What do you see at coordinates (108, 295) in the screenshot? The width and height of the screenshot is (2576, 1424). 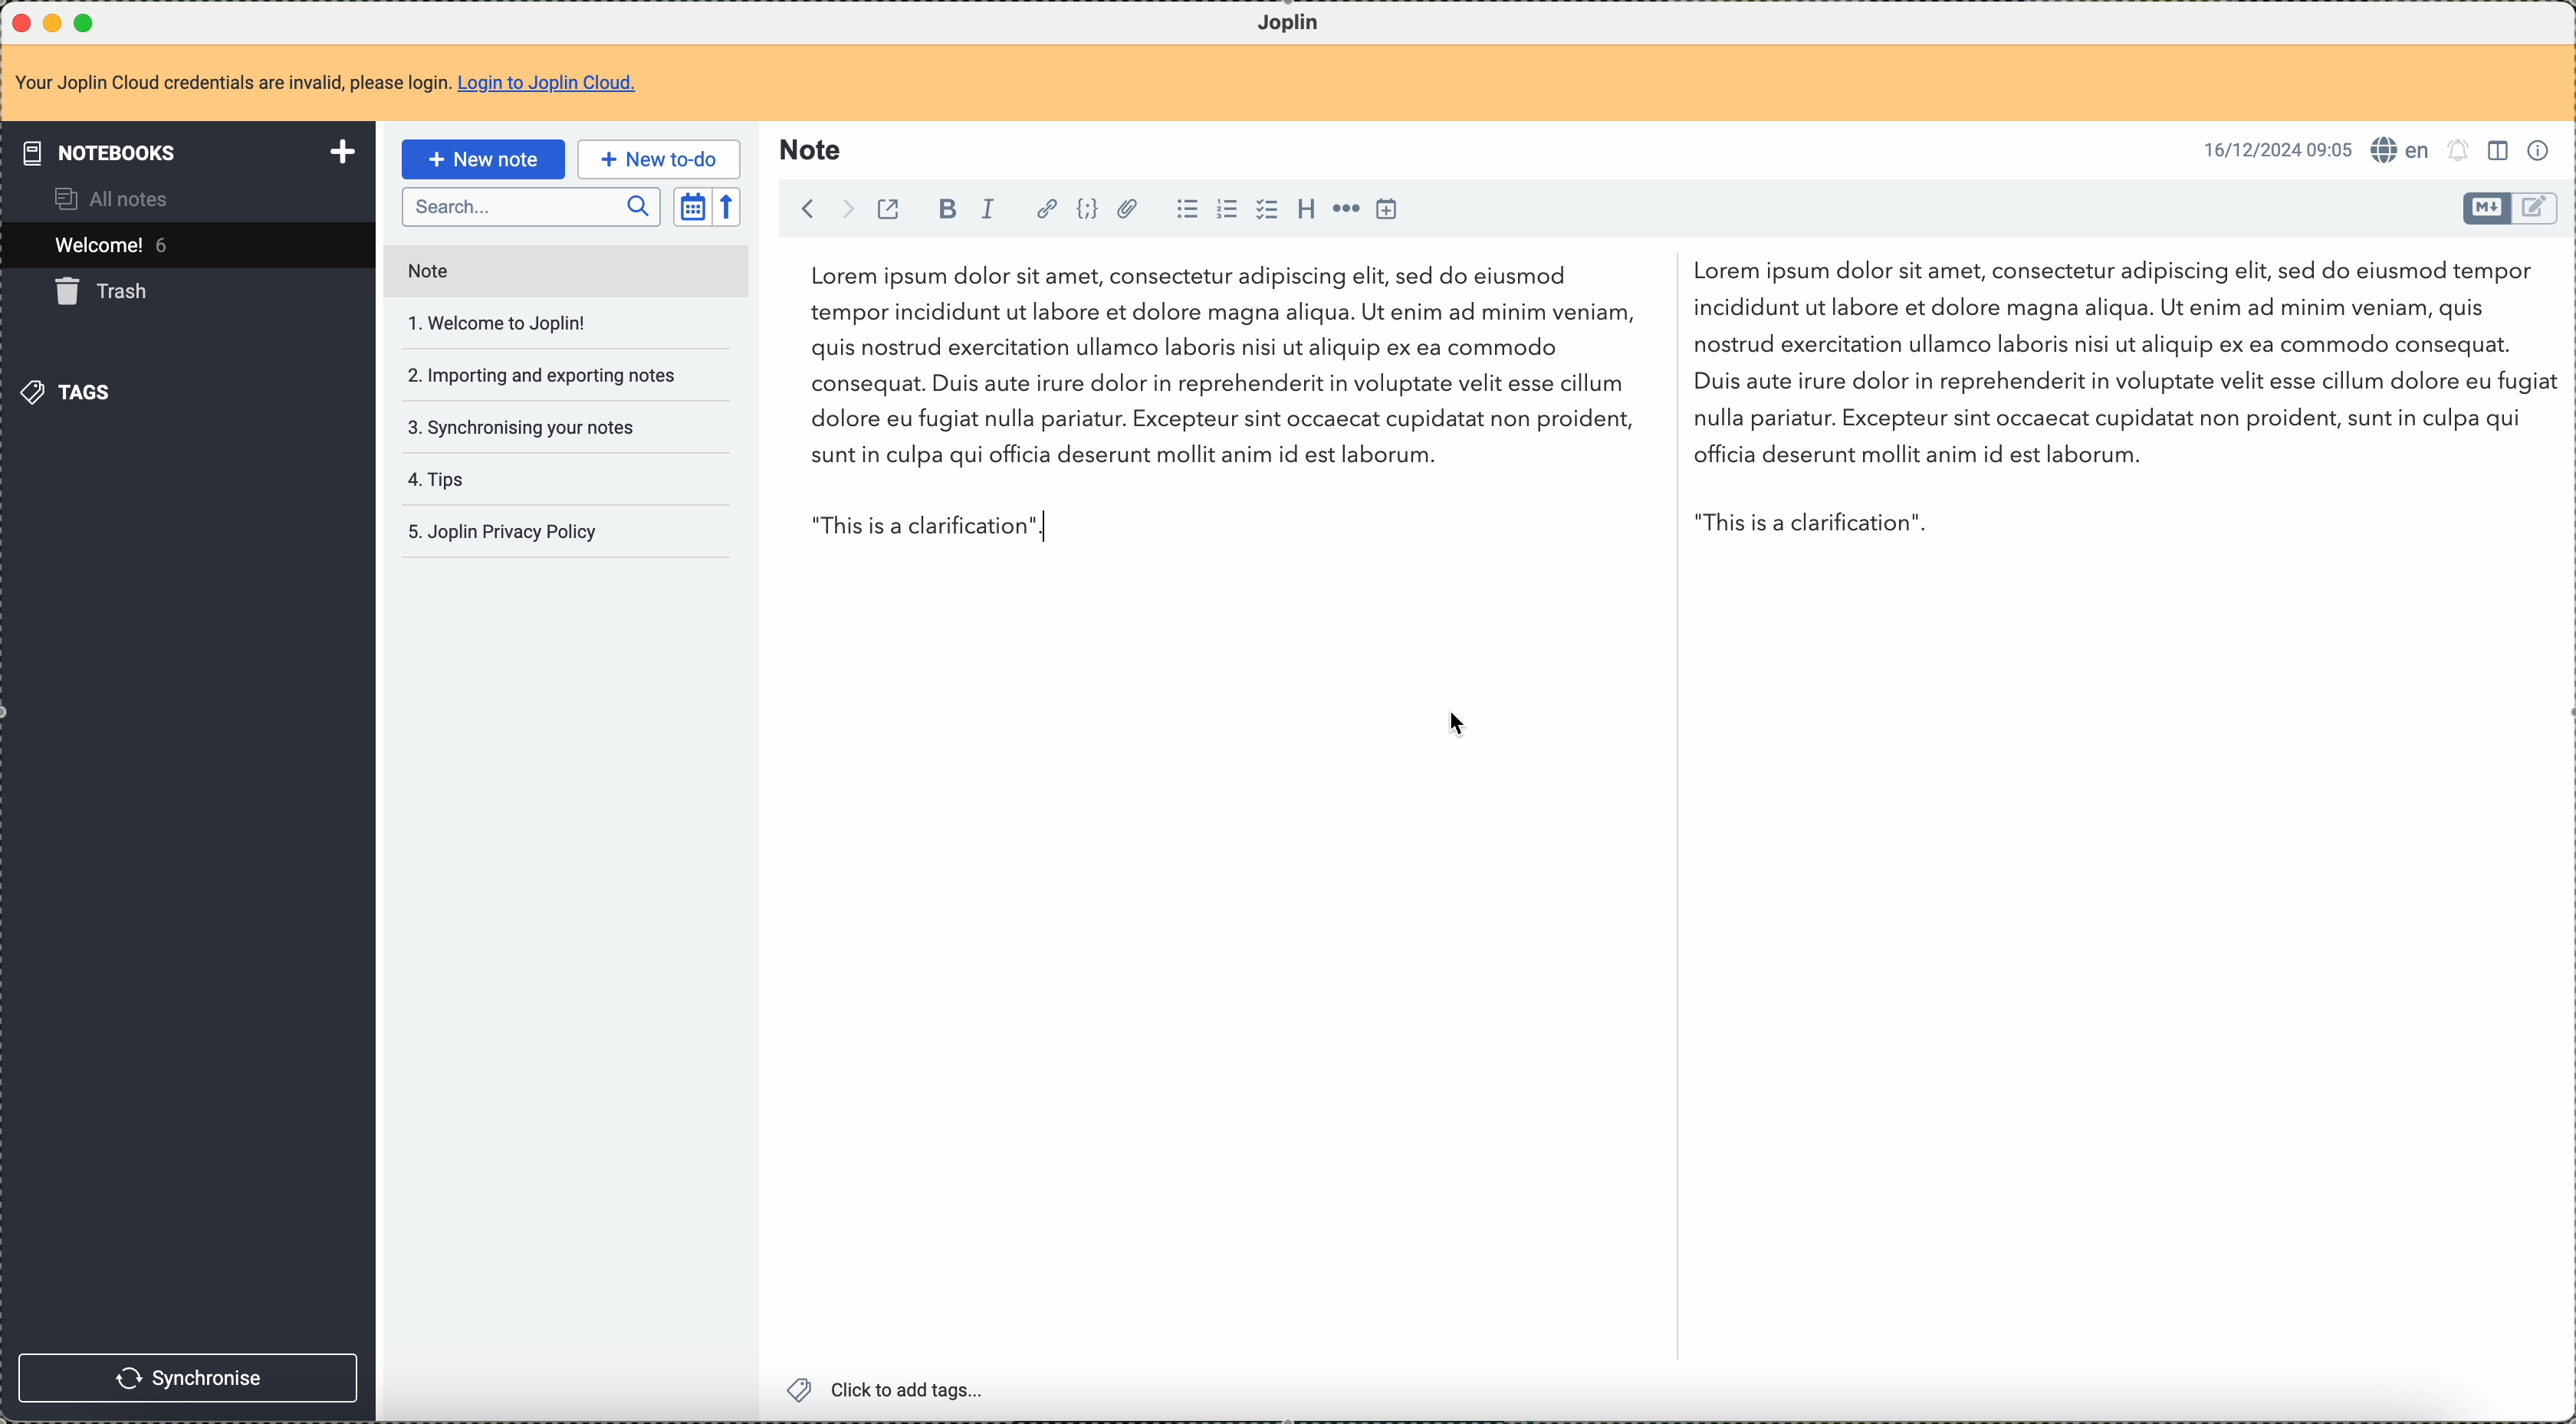 I see `trash` at bounding box center [108, 295].